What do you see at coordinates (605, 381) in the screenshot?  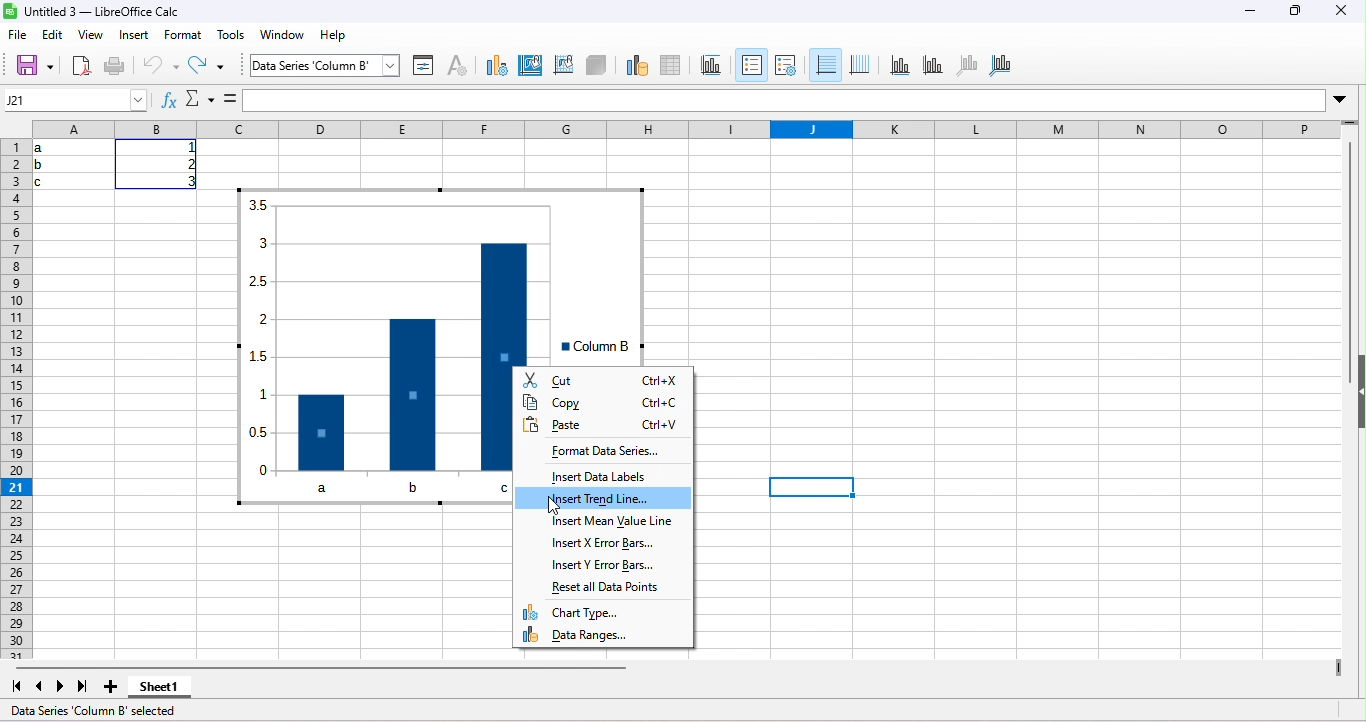 I see `cut` at bounding box center [605, 381].